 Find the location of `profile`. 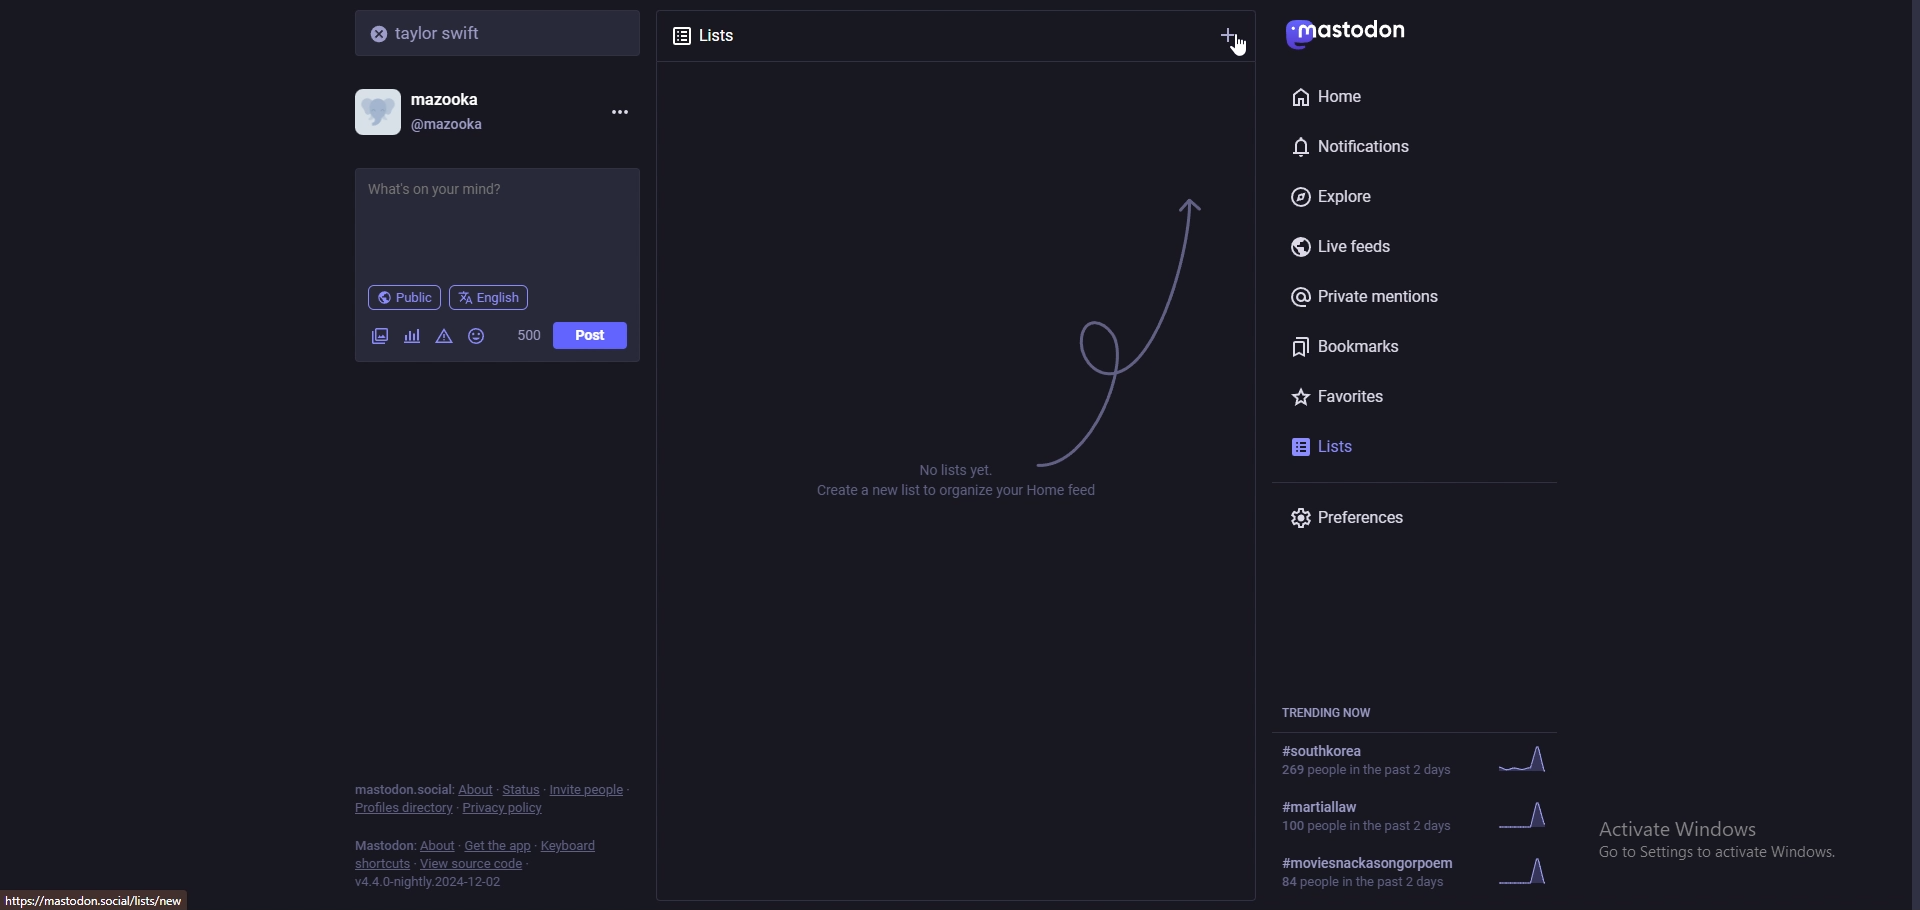

profile is located at coordinates (436, 112).